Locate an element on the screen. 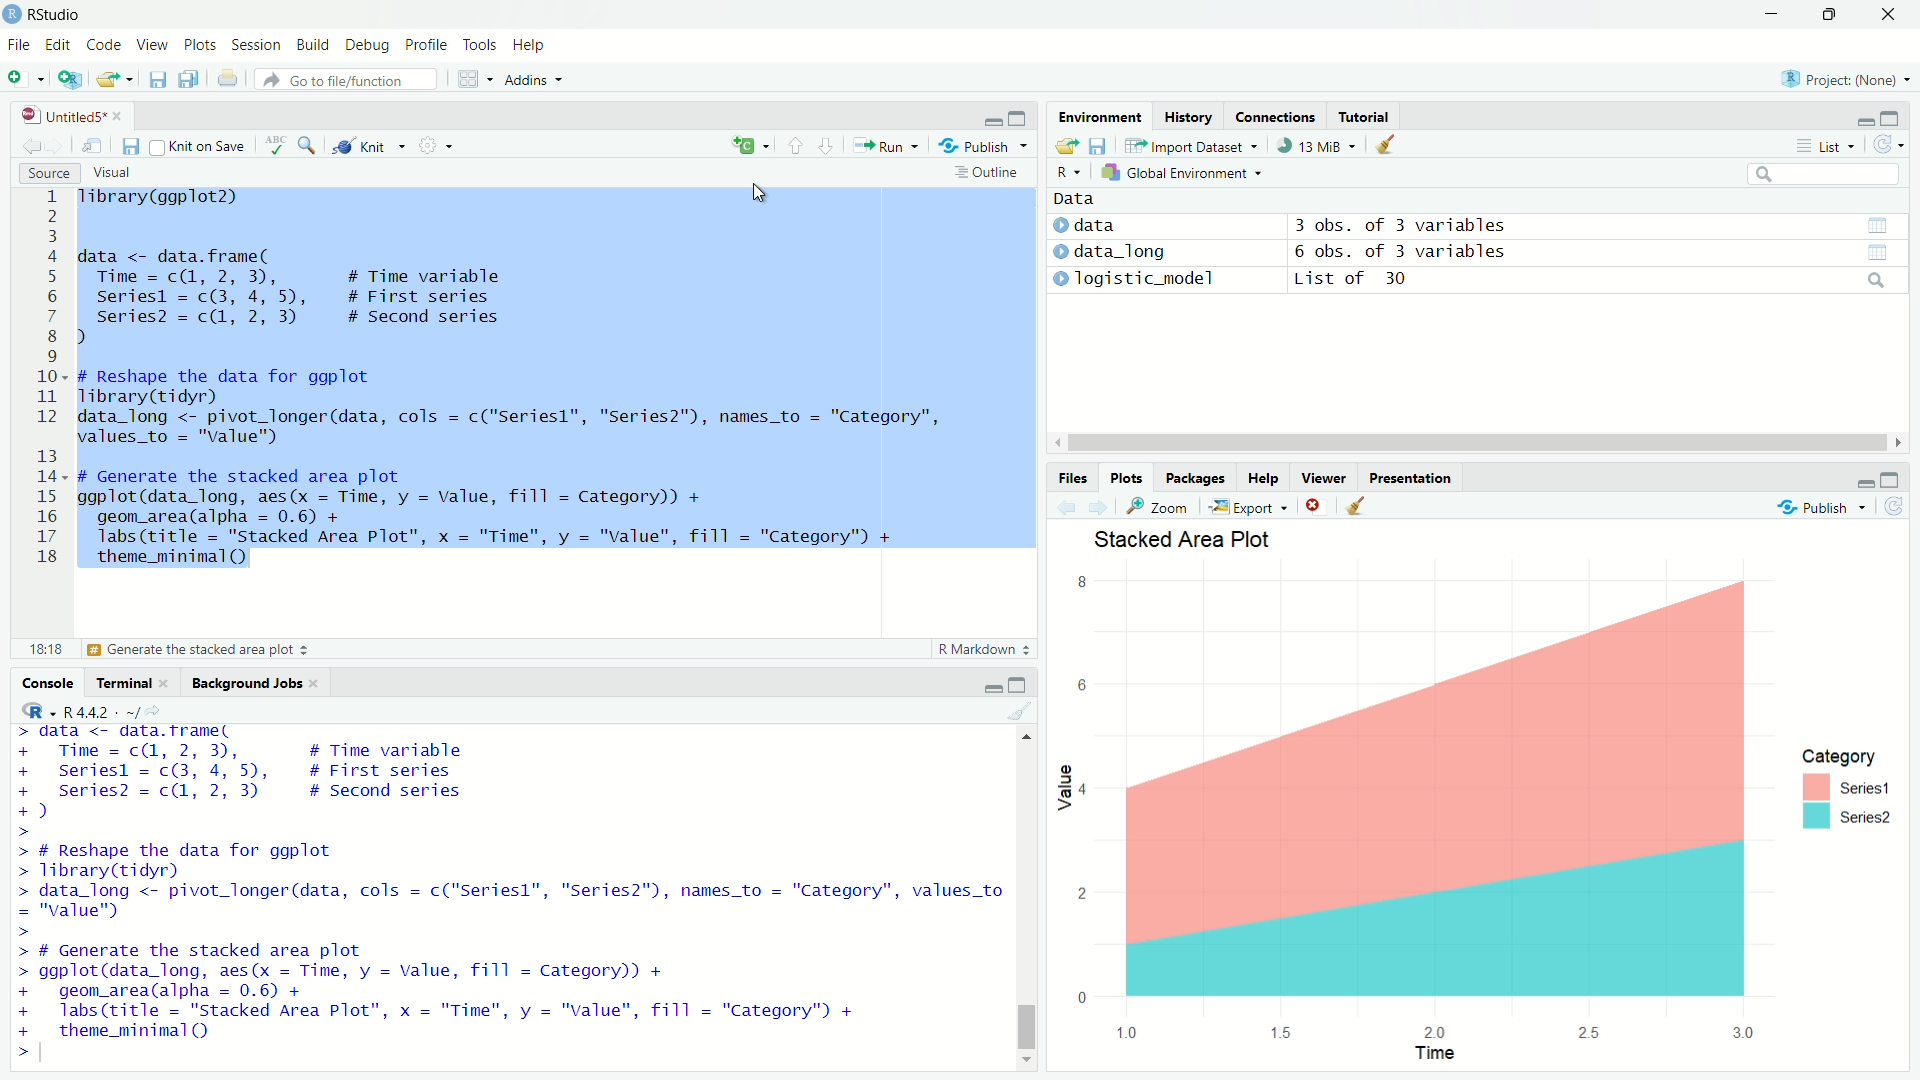  add script is located at coordinates (74, 80).